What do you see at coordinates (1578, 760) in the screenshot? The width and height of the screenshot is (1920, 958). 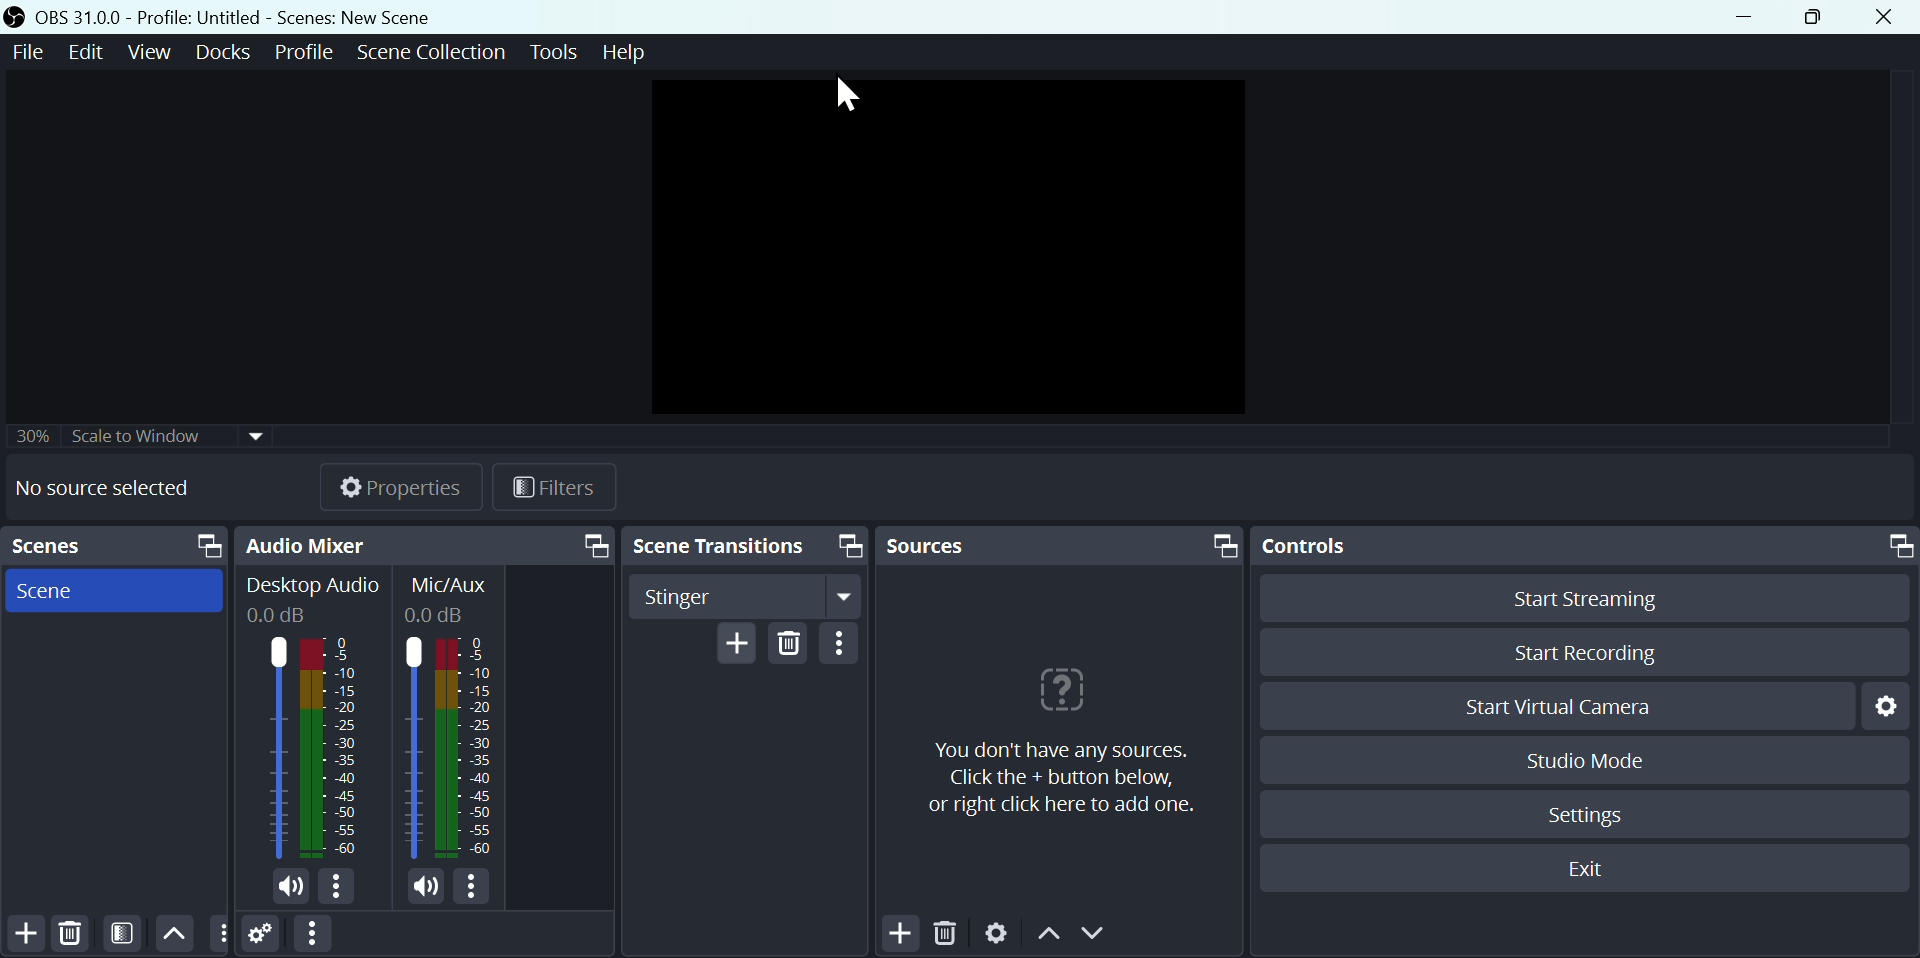 I see `Studio mode` at bounding box center [1578, 760].